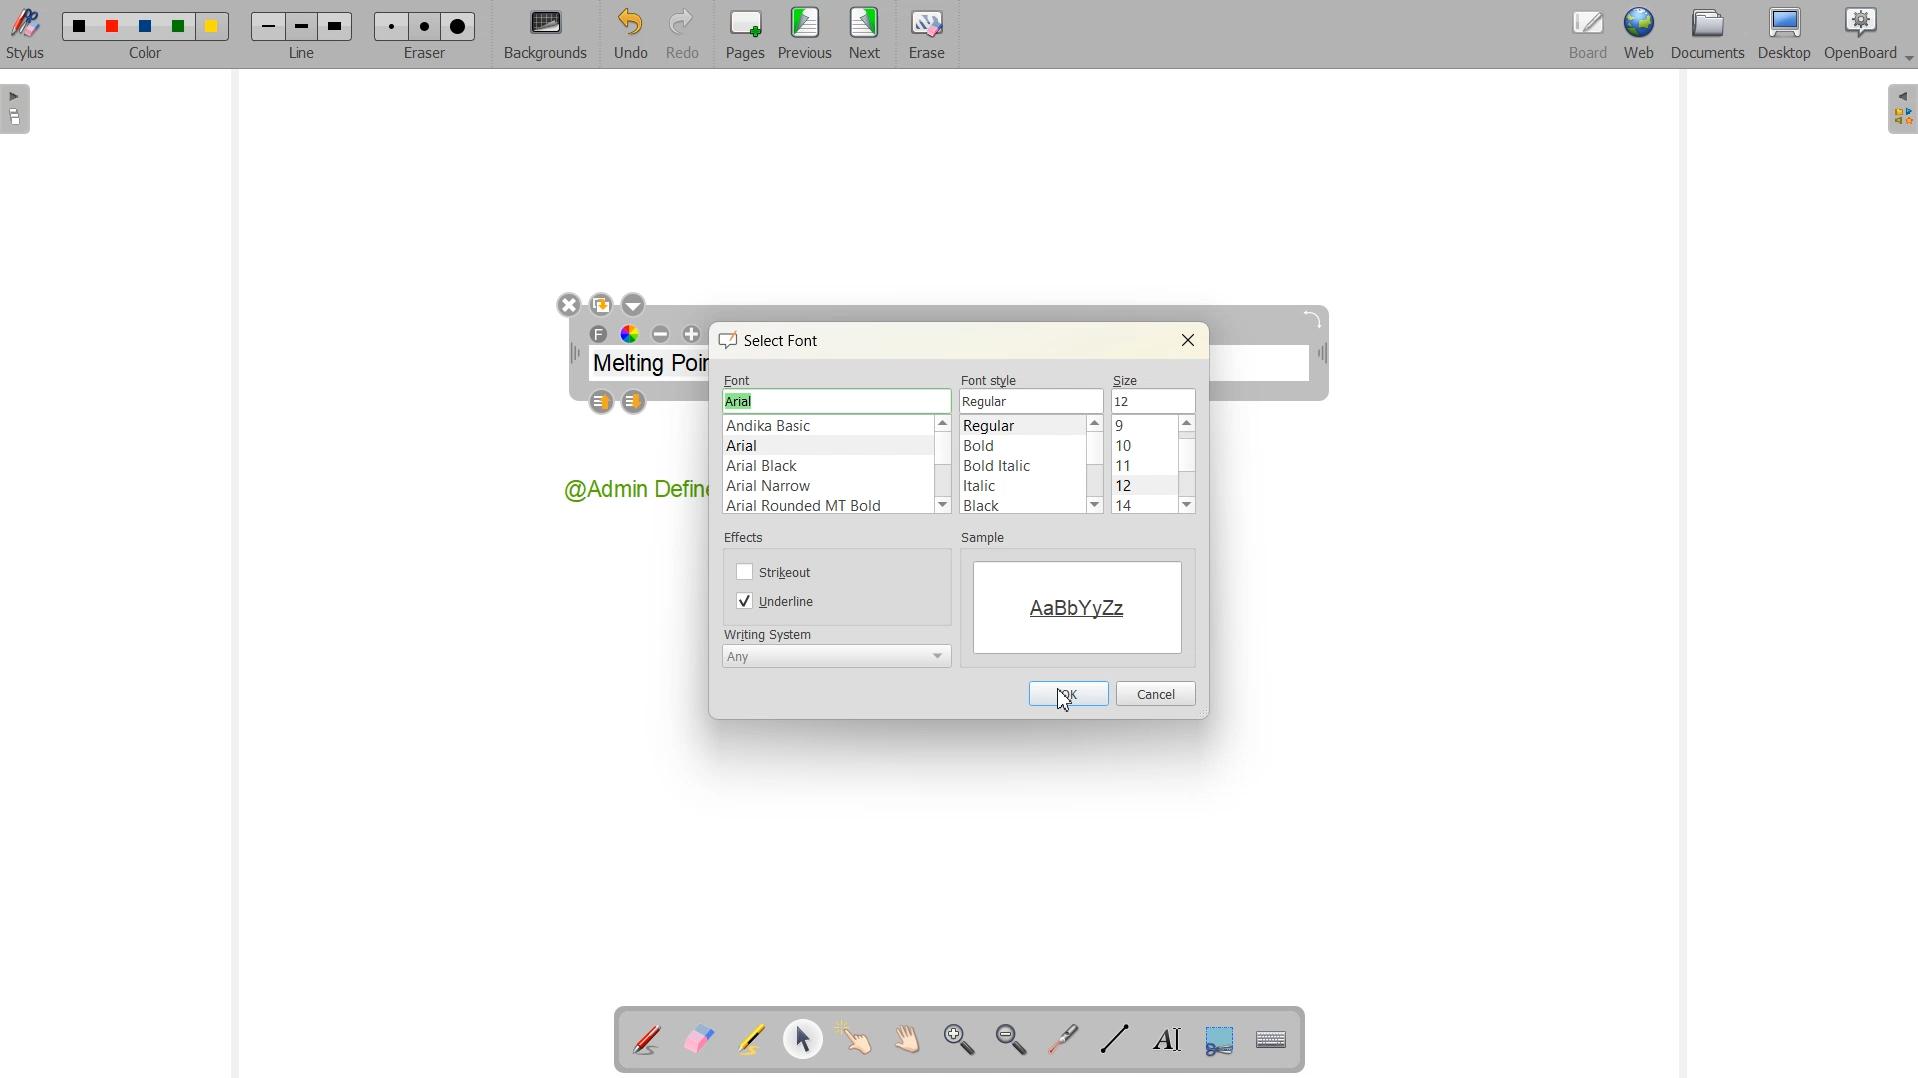 The image size is (1918, 1078). What do you see at coordinates (854, 1040) in the screenshot?
I see `Interact with item` at bounding box center [854, 1040].